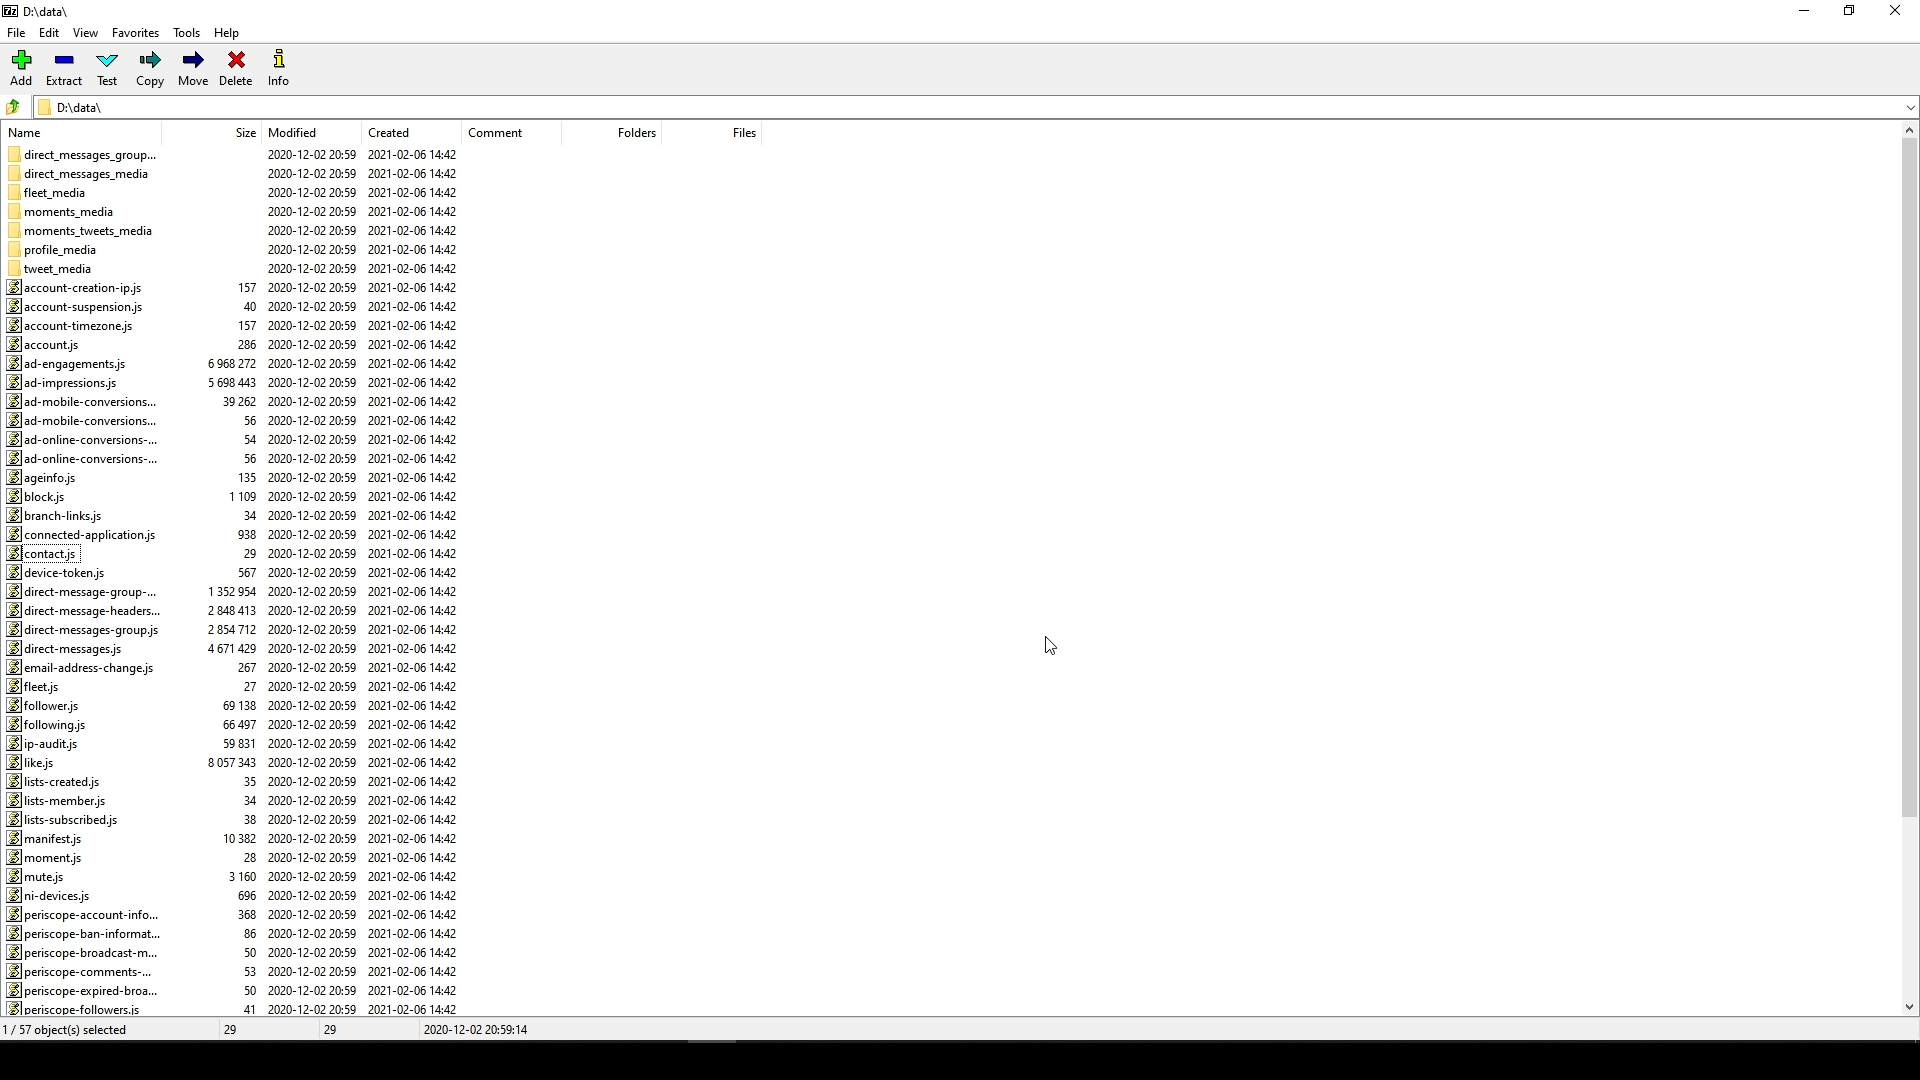 Image resolution: width=1920 pixels, height=1080 pixels. What do you see at coordinates (47, 724) in the screenshot?
I see `fol` at bounding box center [47, 724].